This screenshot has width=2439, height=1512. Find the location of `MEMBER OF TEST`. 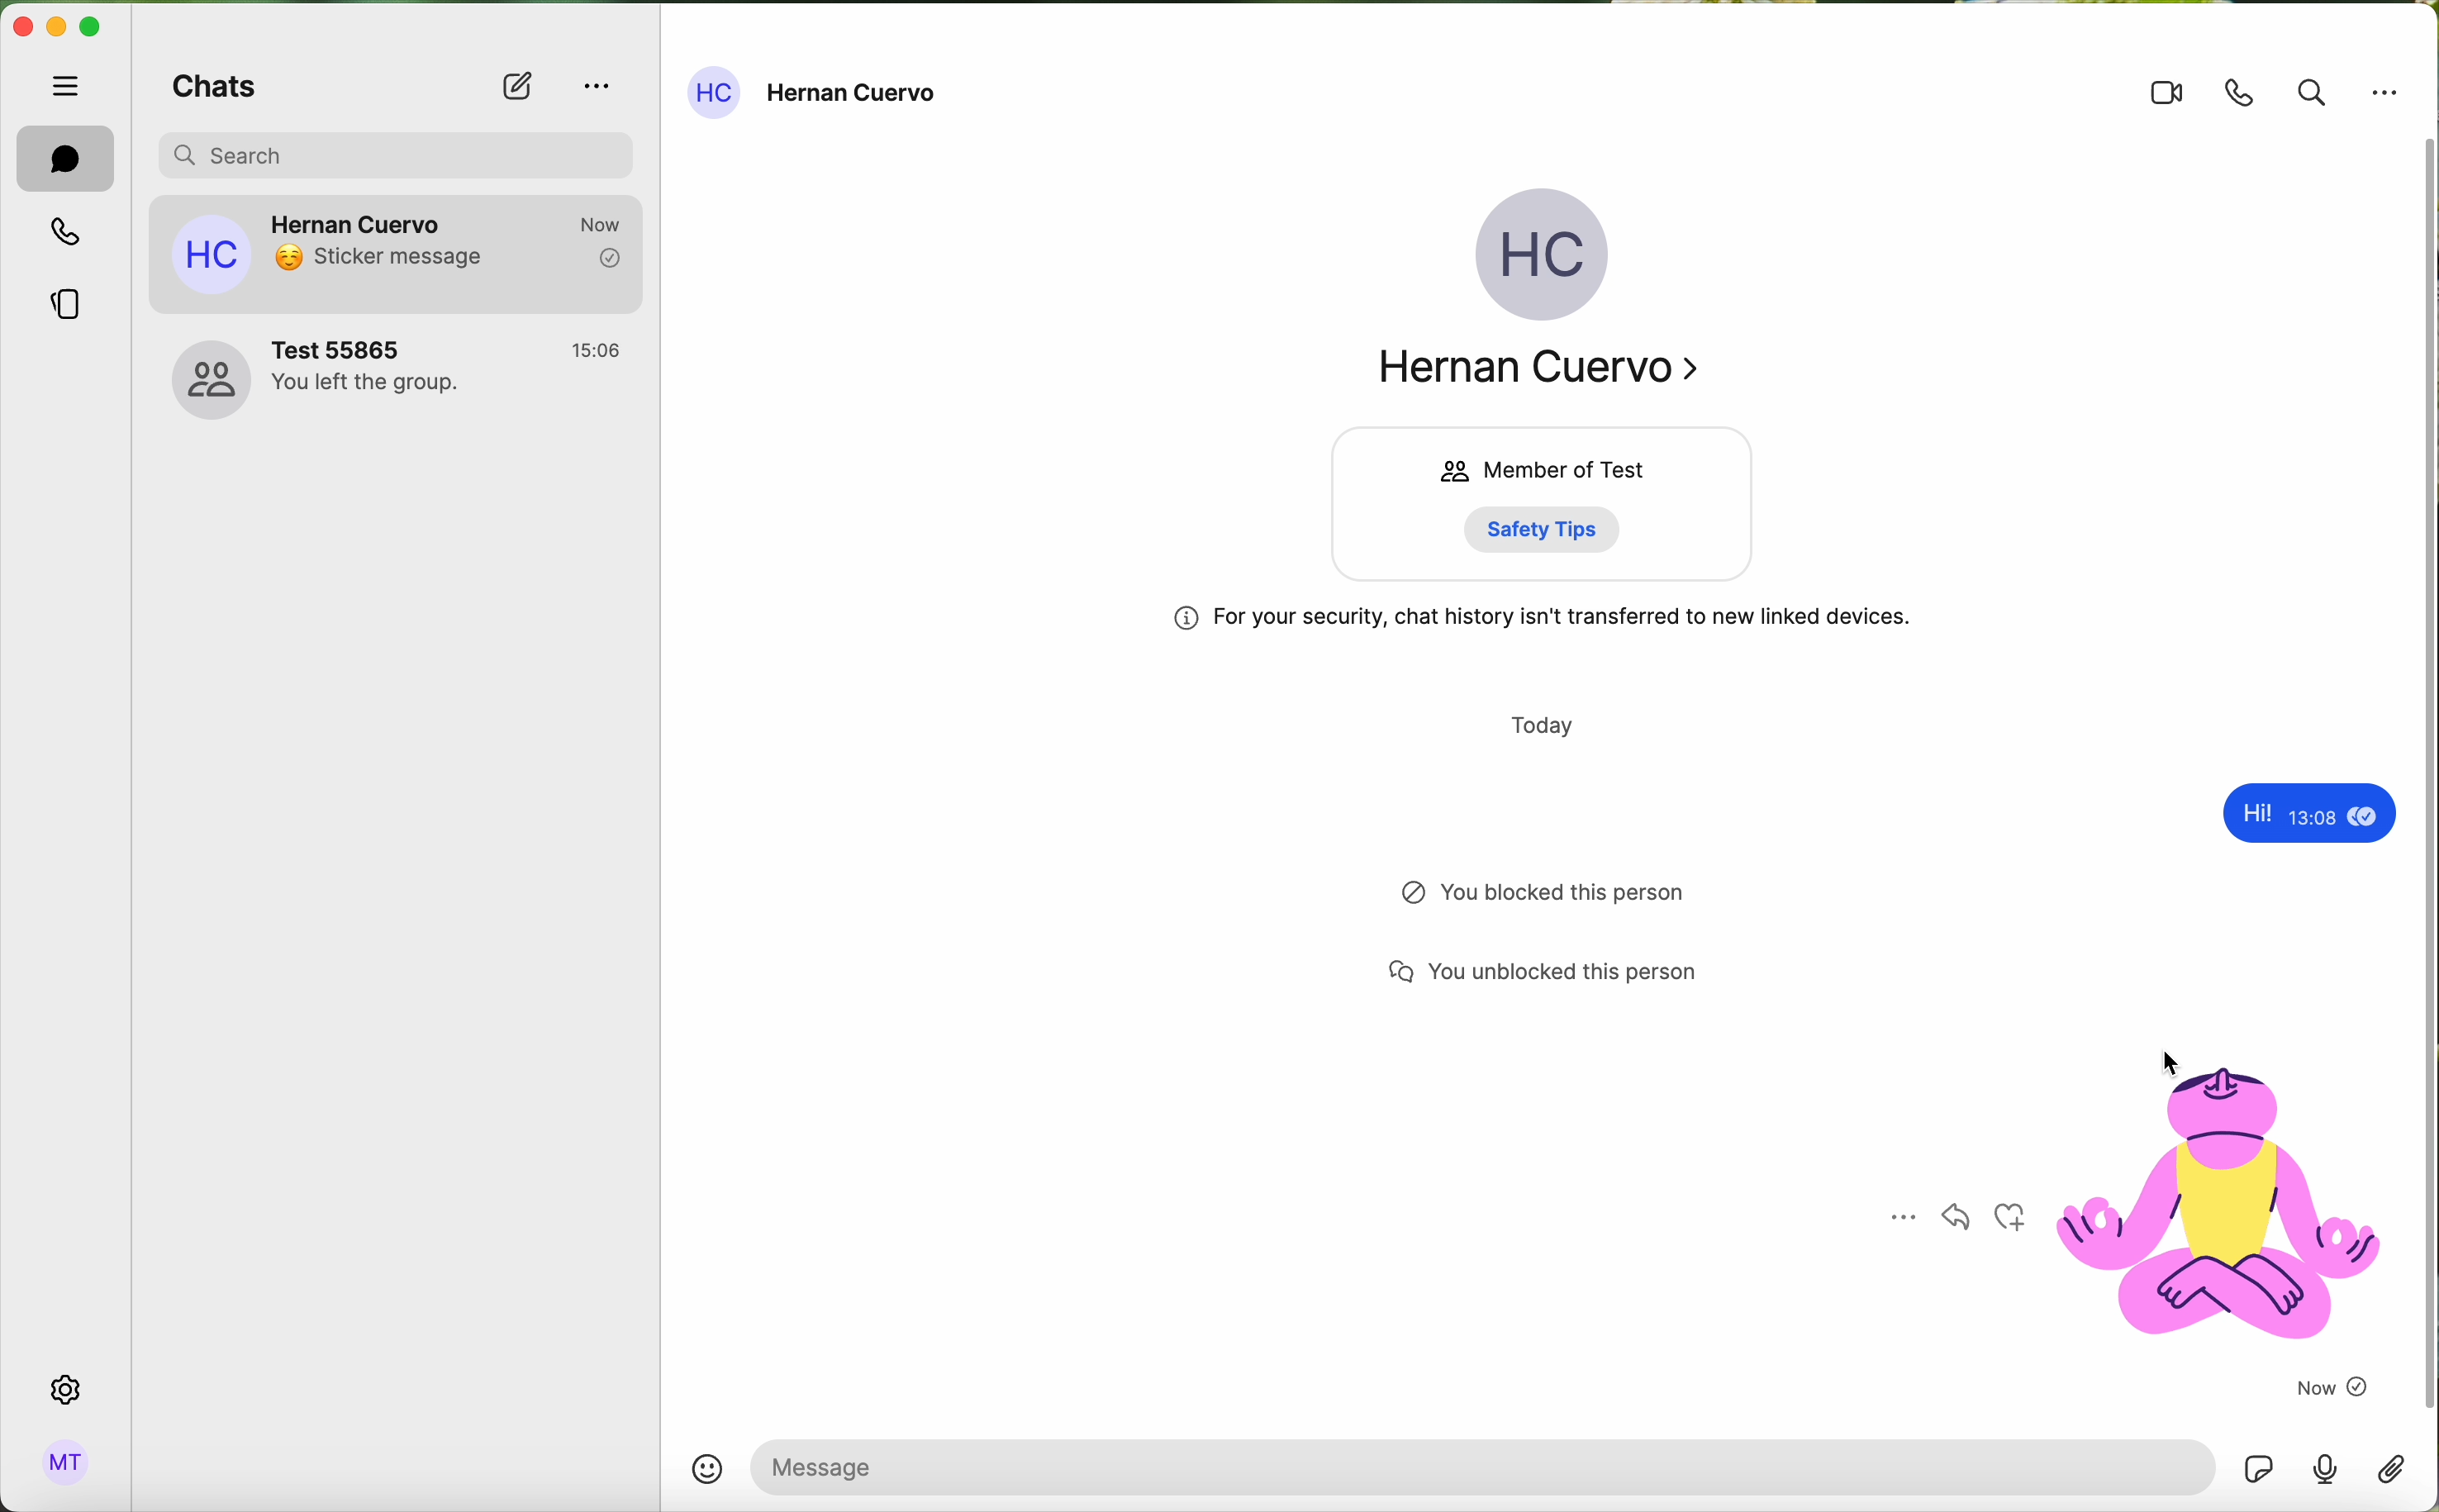

MEMBER OF TEST is located at coordinates (1542, 469).